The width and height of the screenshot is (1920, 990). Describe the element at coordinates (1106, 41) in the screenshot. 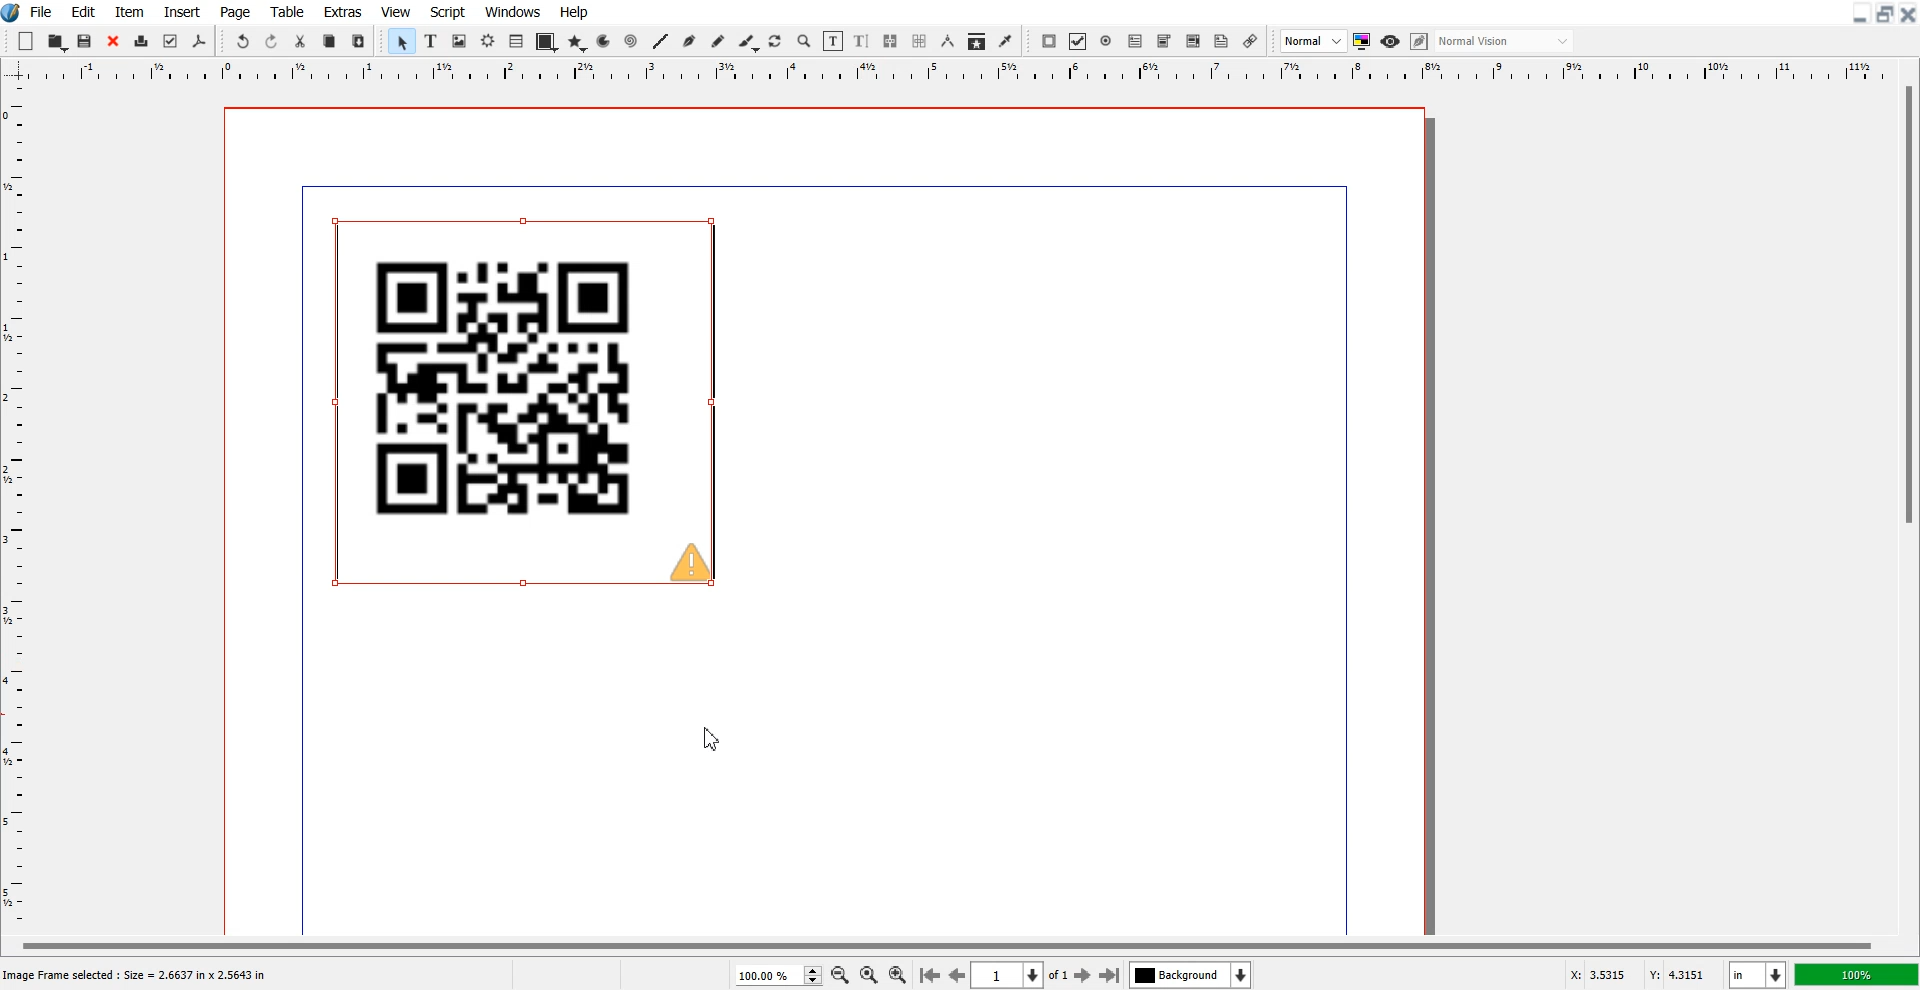

I see `PDF Radio Button` at that location.